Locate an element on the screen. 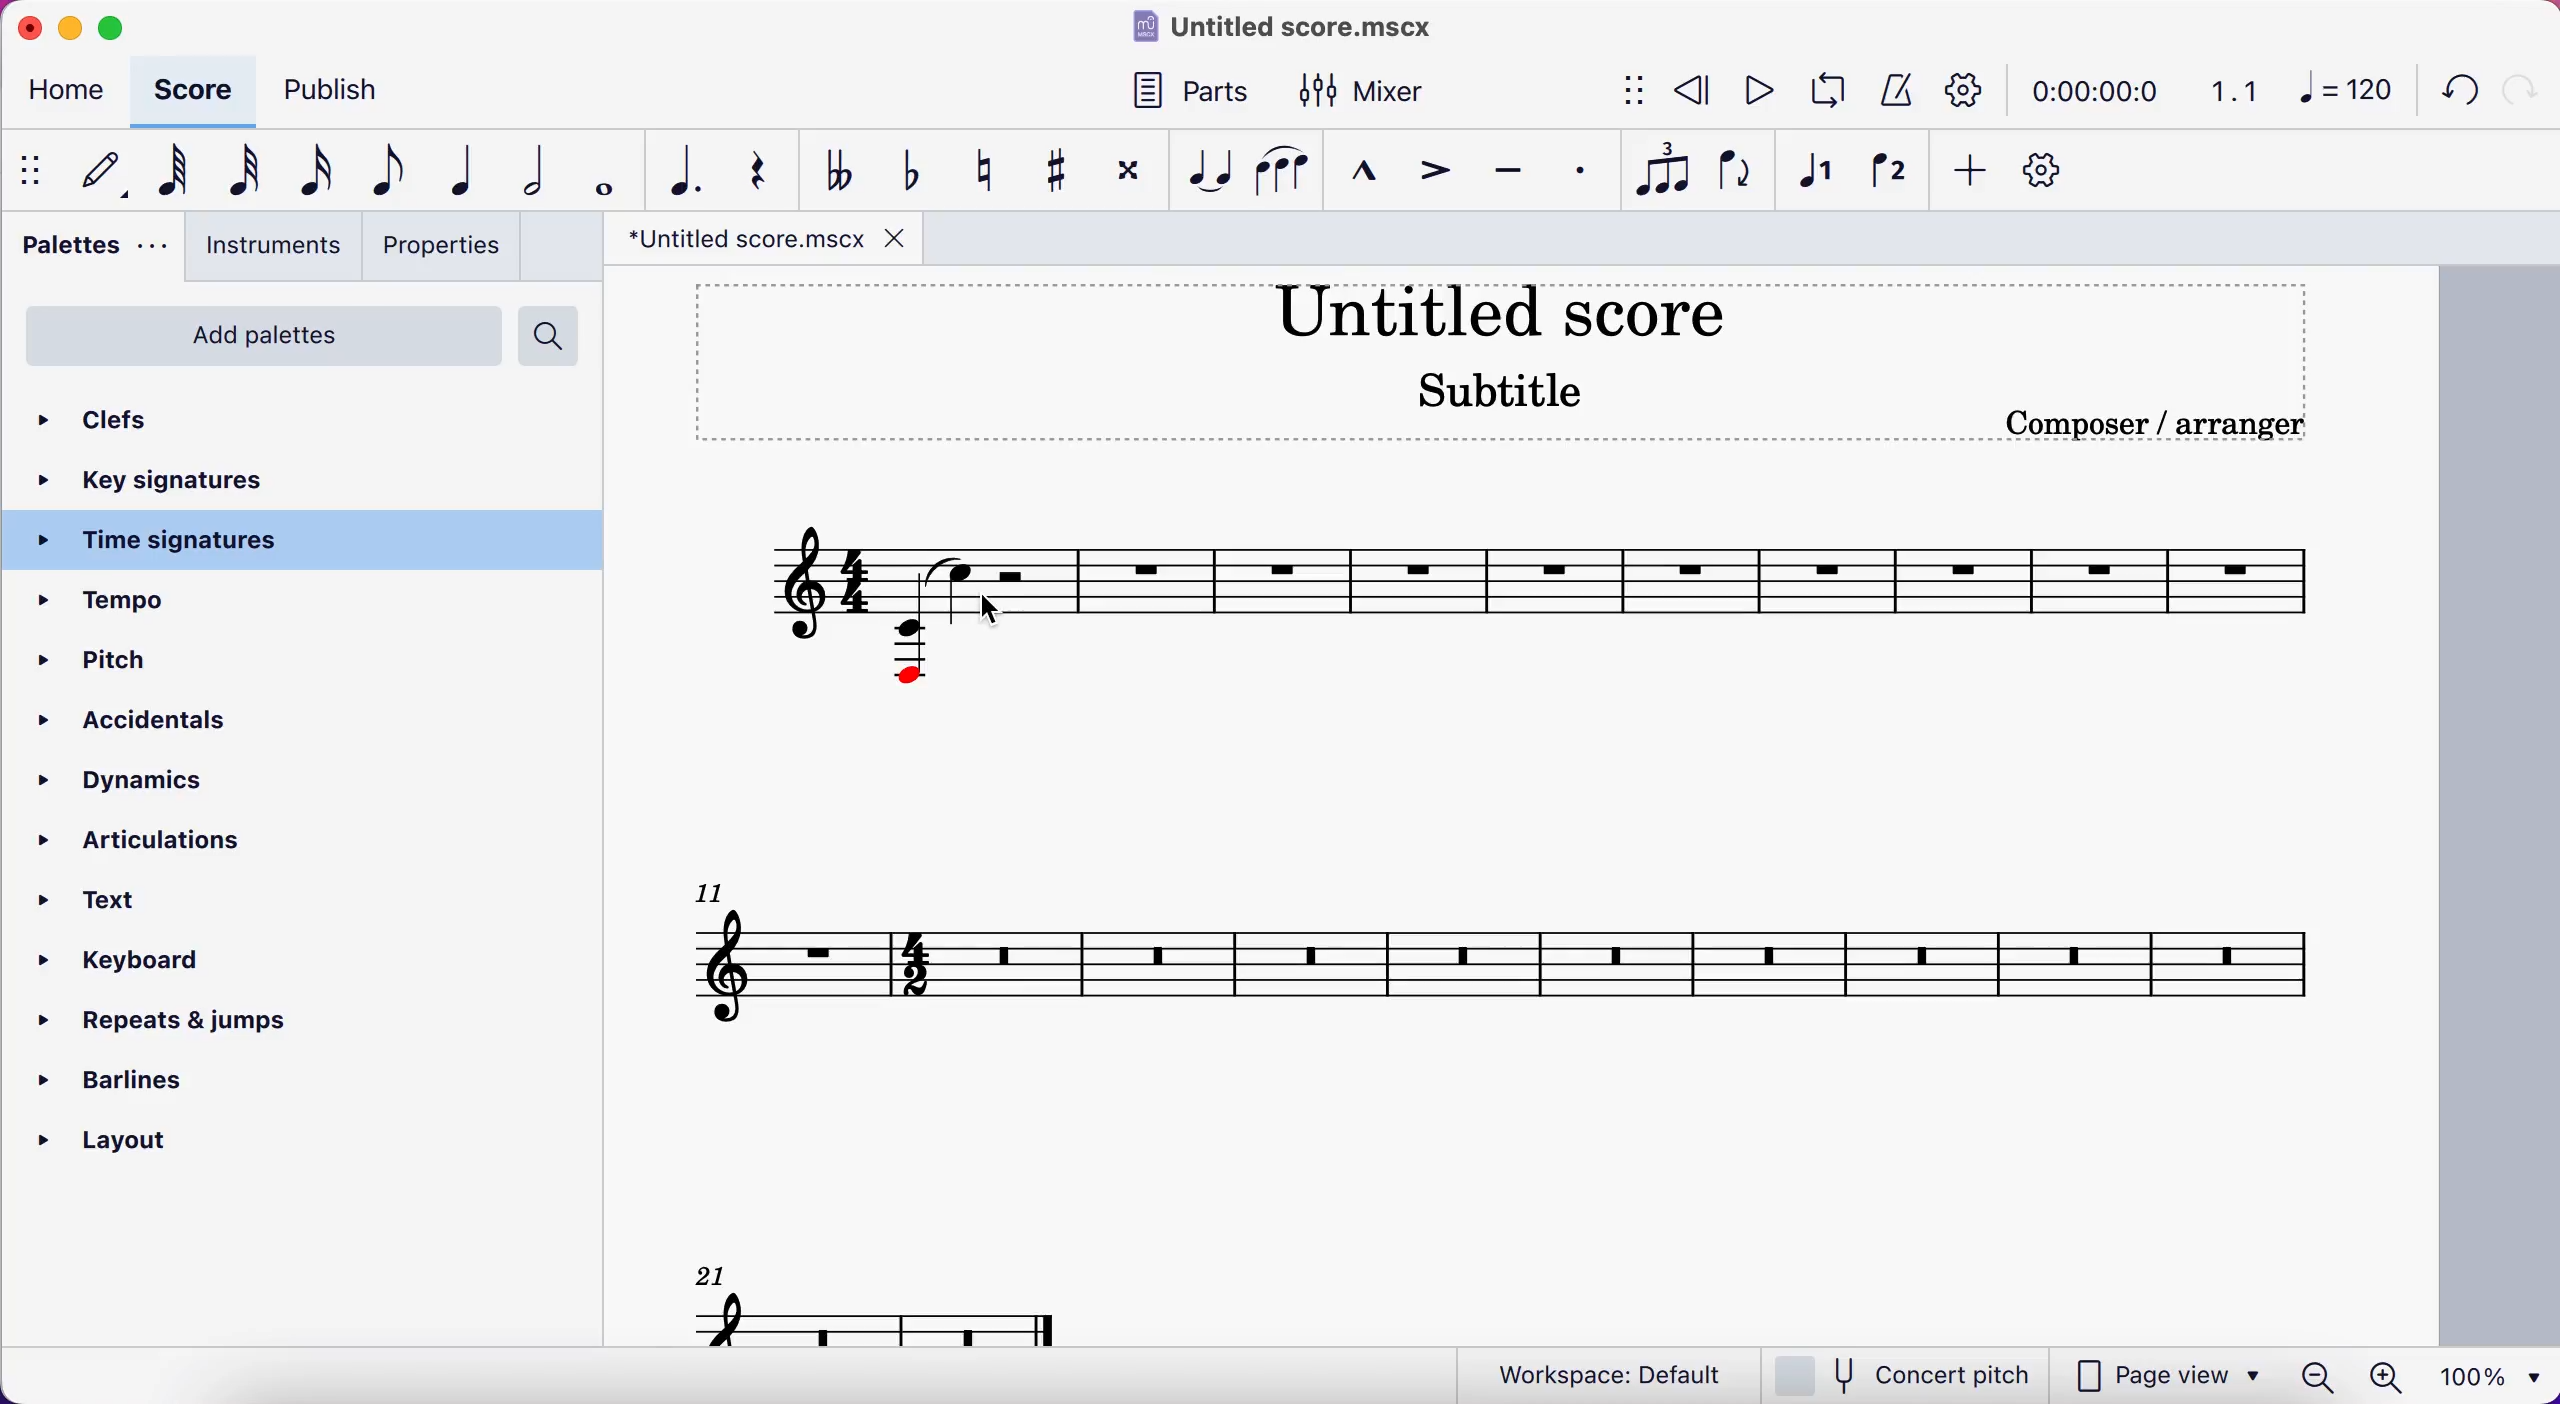  clefs is located at coordinates (192, 421).